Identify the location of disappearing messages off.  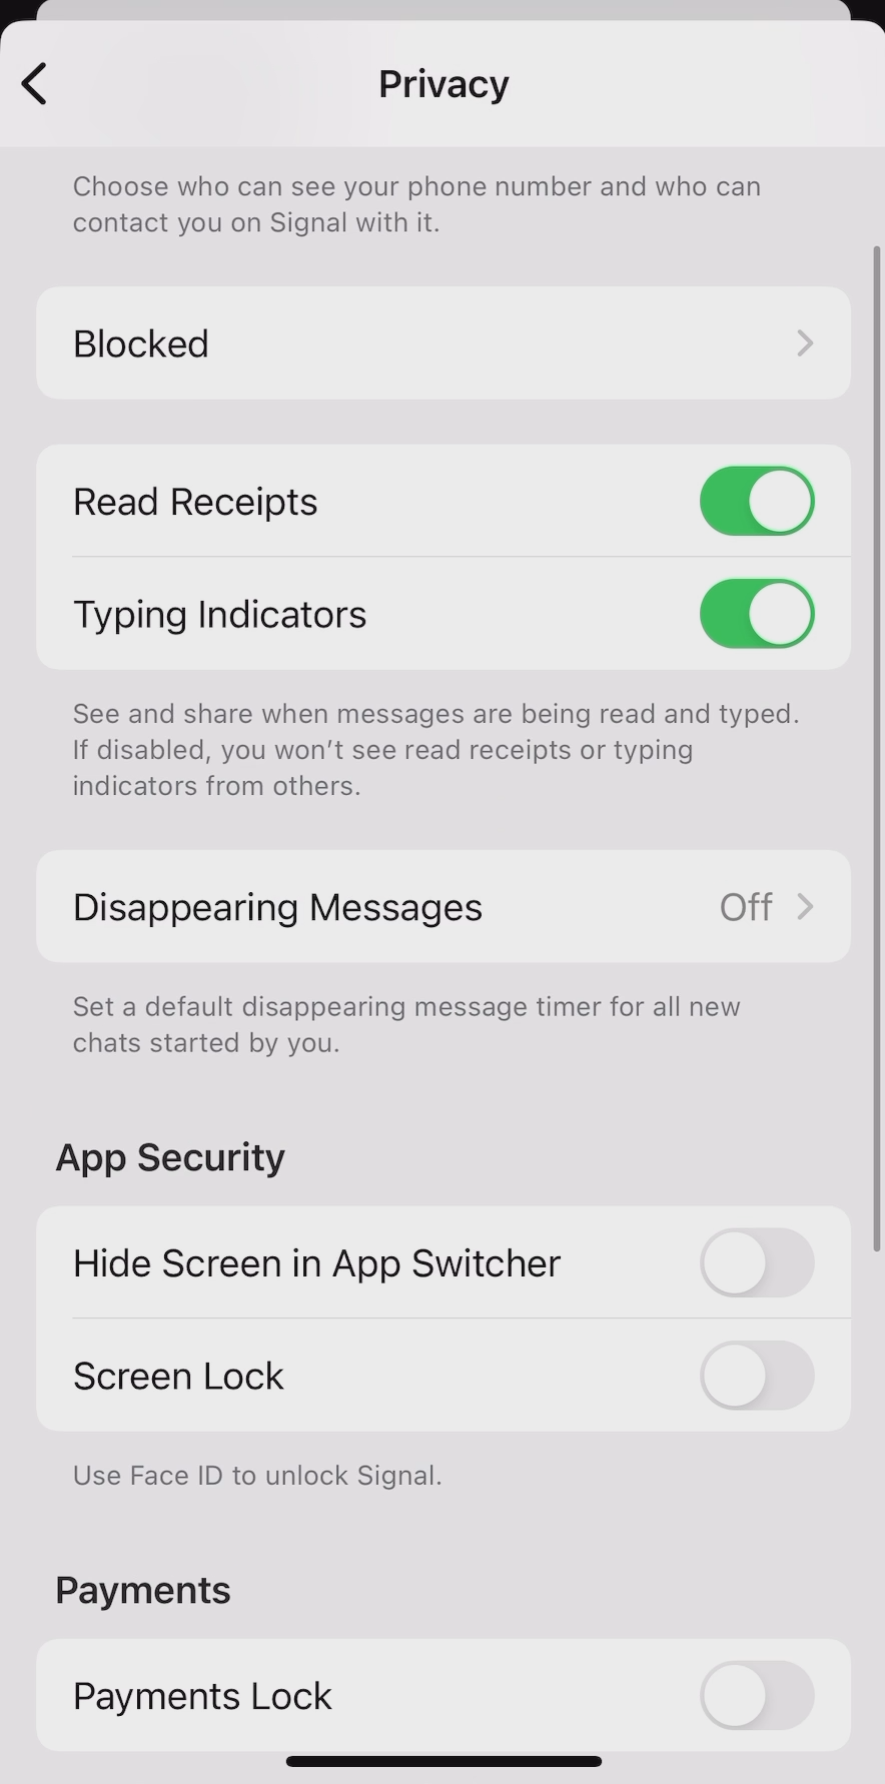
(451, 906).